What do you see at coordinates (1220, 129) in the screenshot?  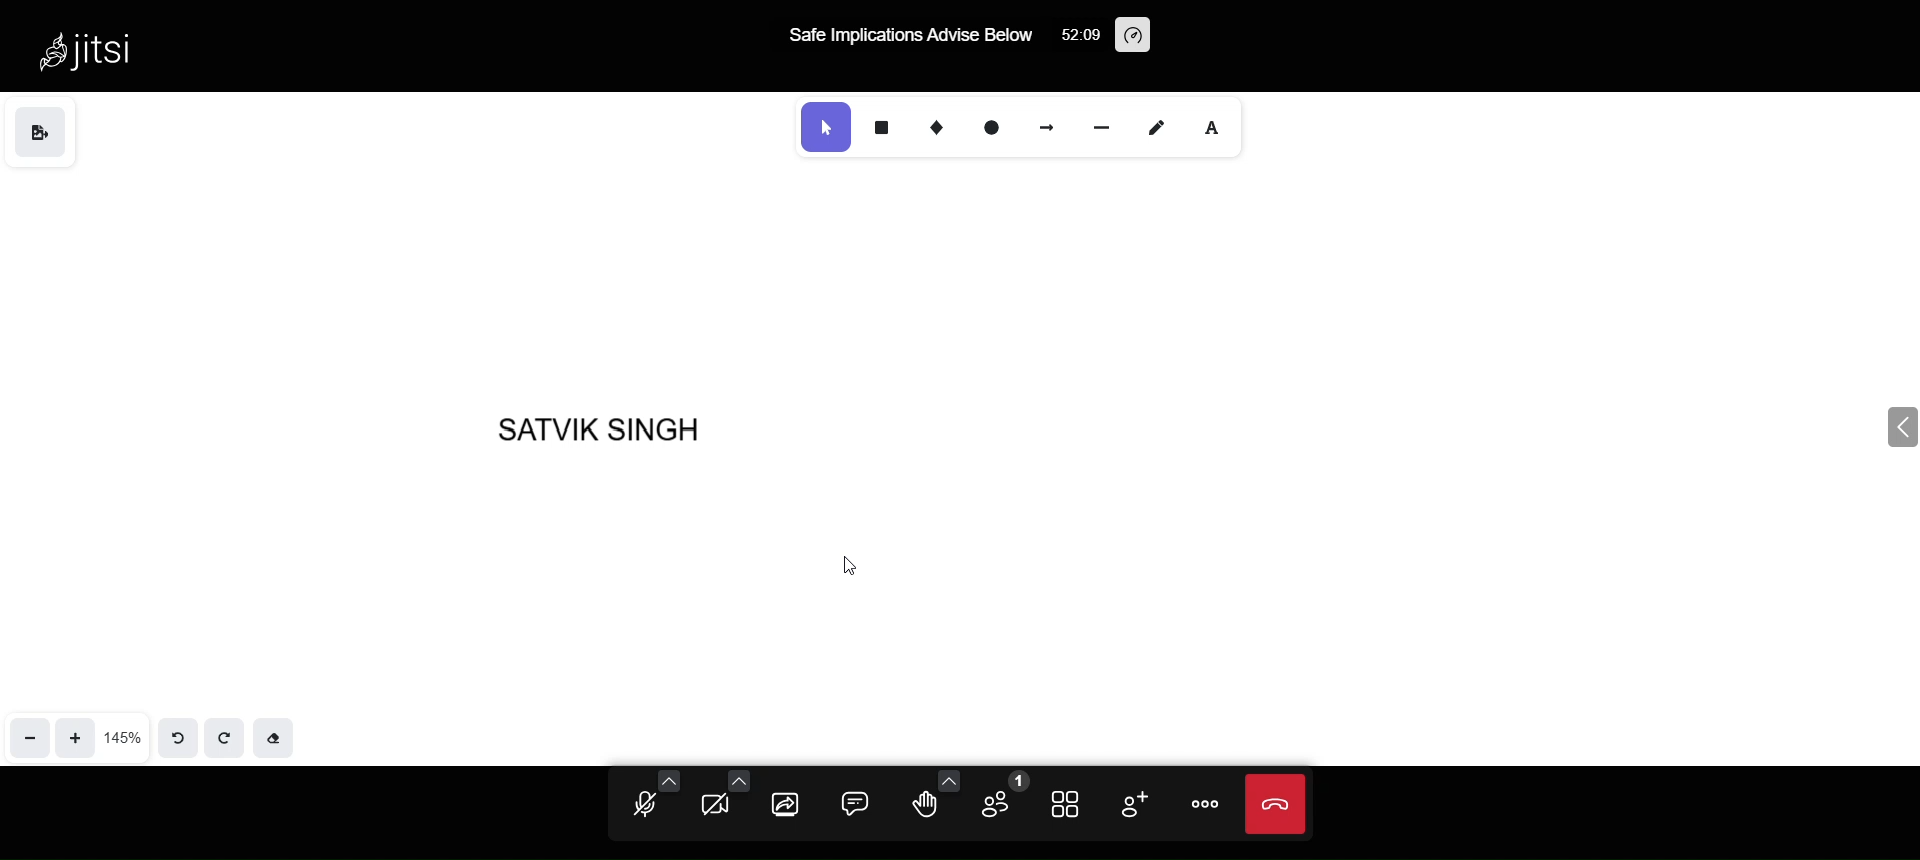 I see `font` at bounding box center [1220, 129].